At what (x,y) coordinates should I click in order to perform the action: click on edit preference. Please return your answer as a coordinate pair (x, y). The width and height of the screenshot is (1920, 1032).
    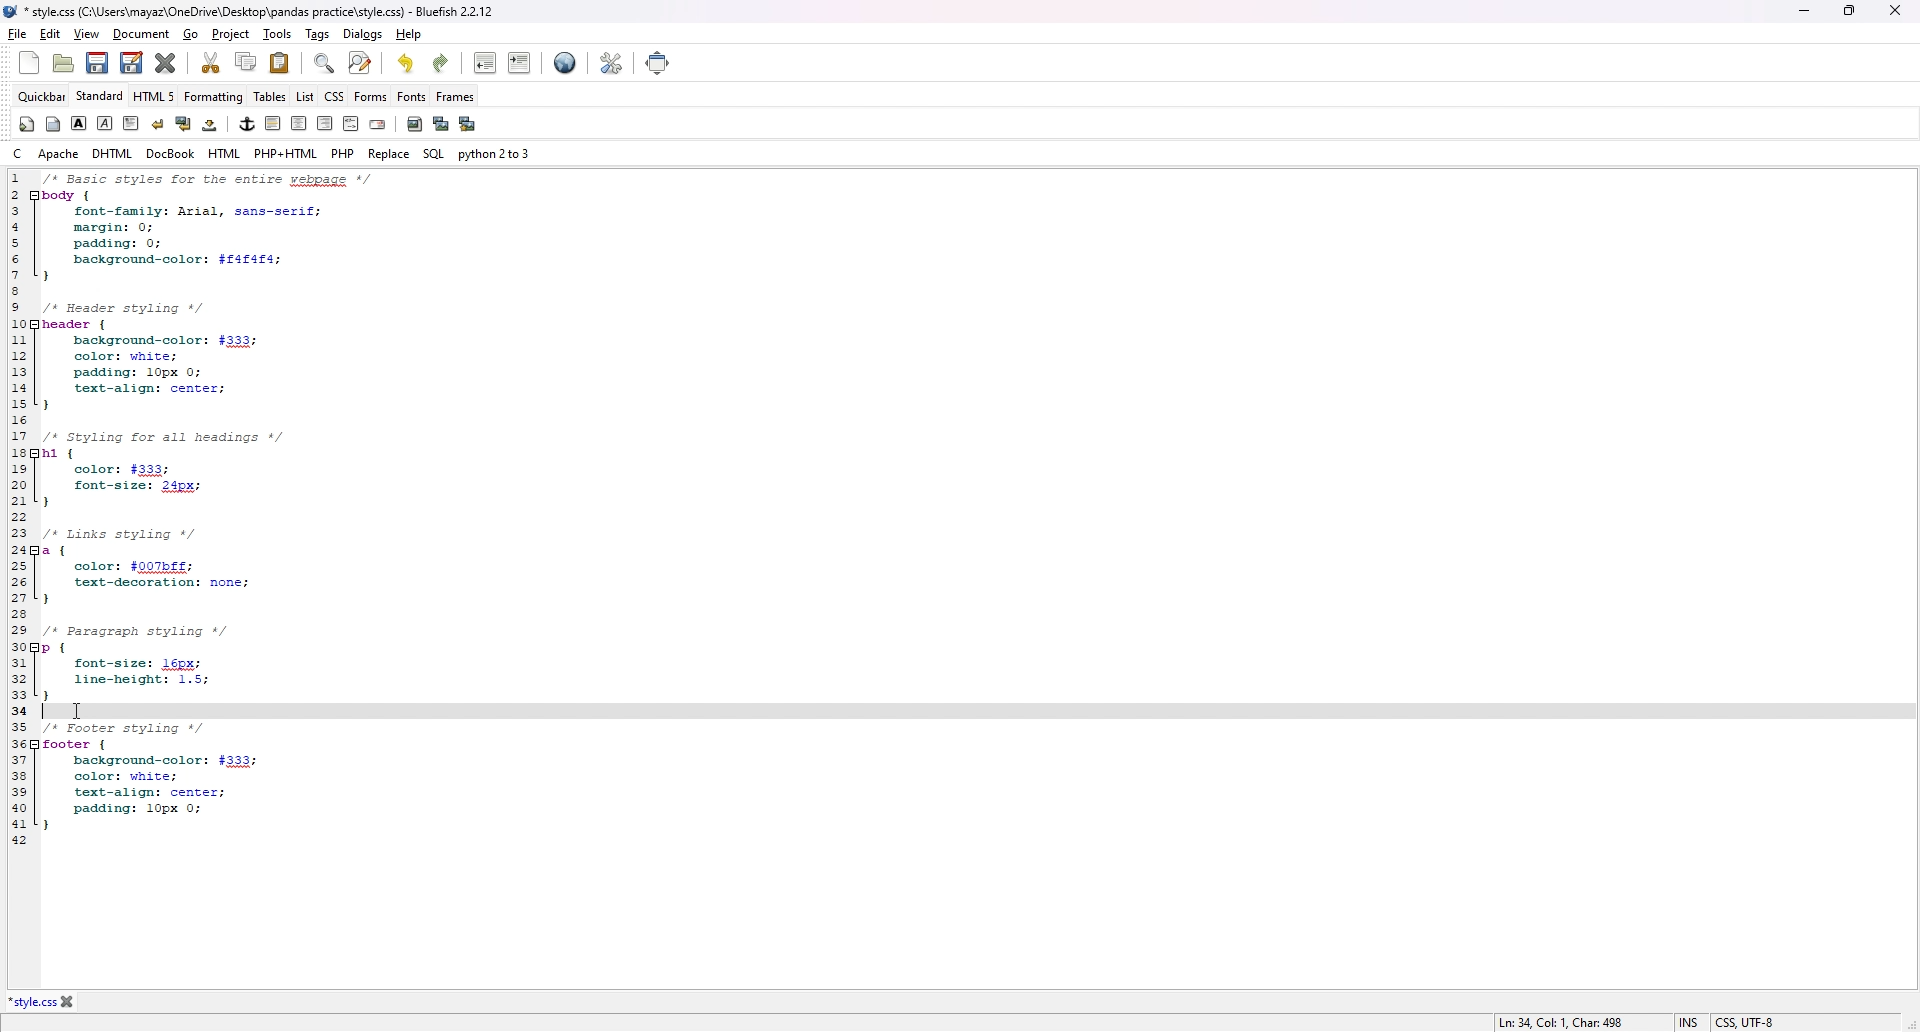
    Looking at the image, I should click on (612, 64).